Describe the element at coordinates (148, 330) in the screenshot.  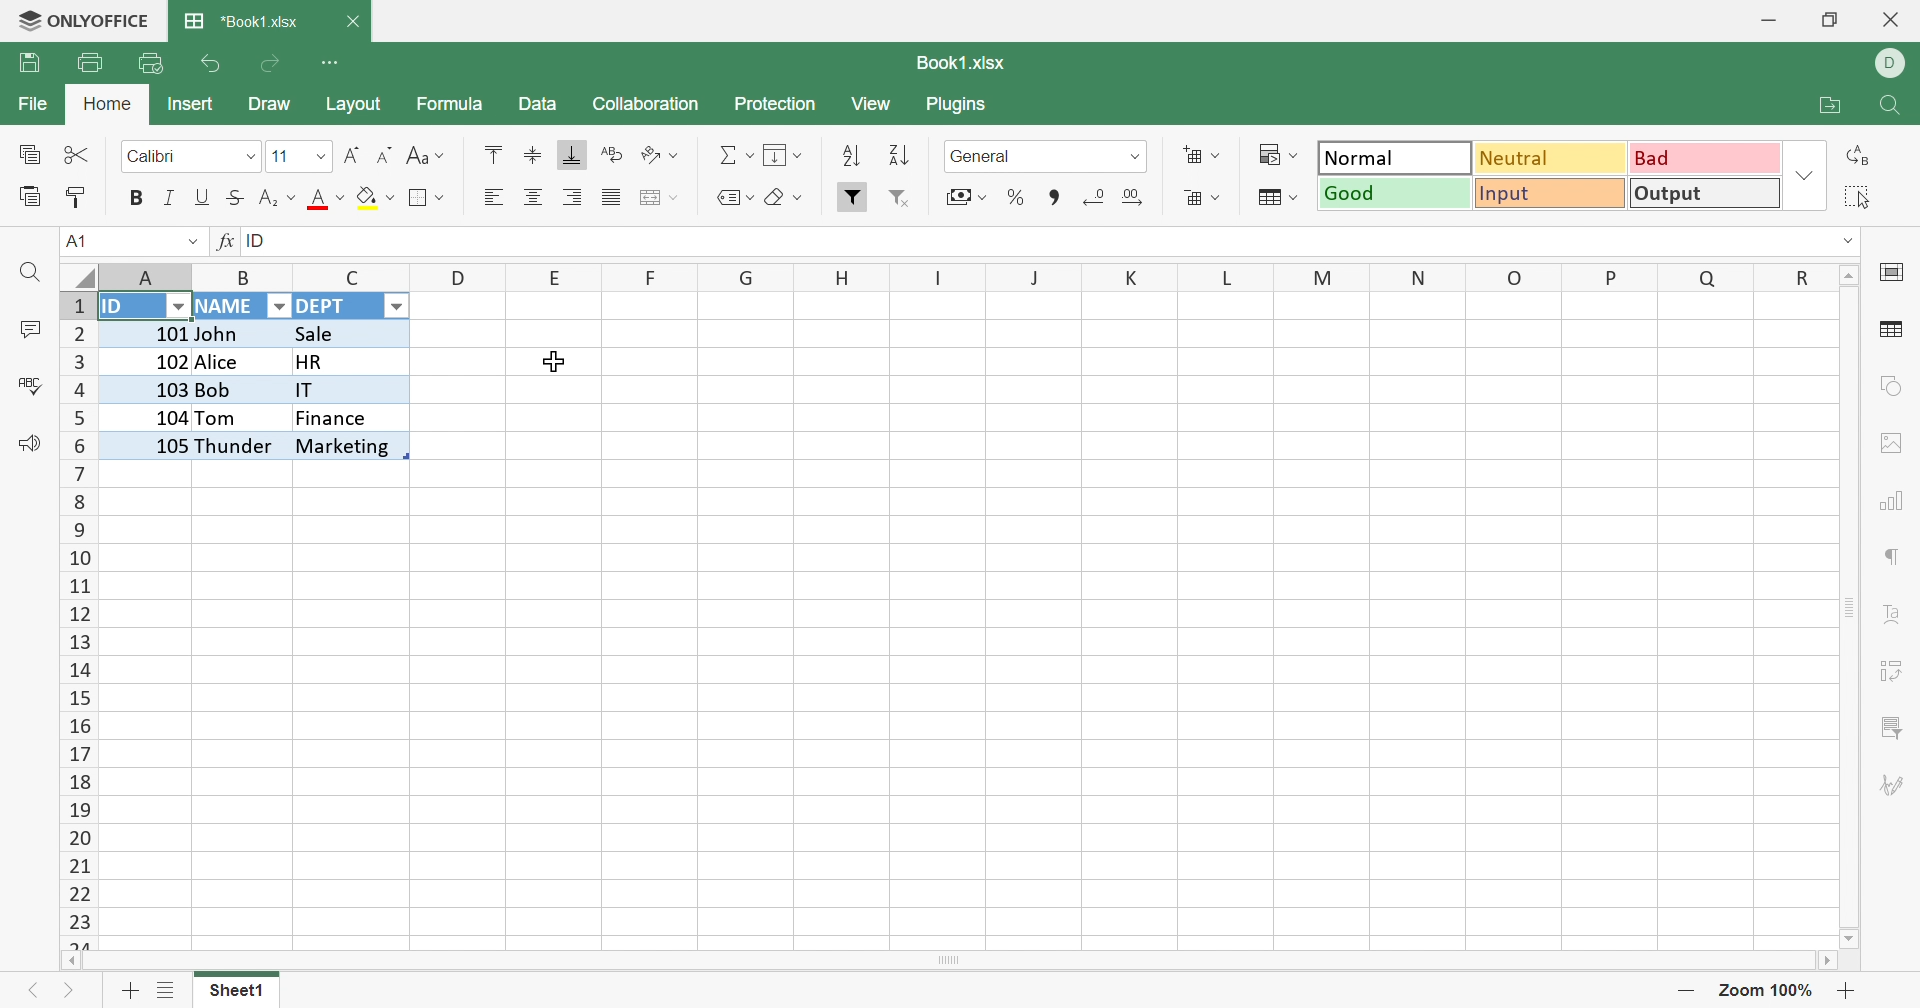
I see `101` at that location.